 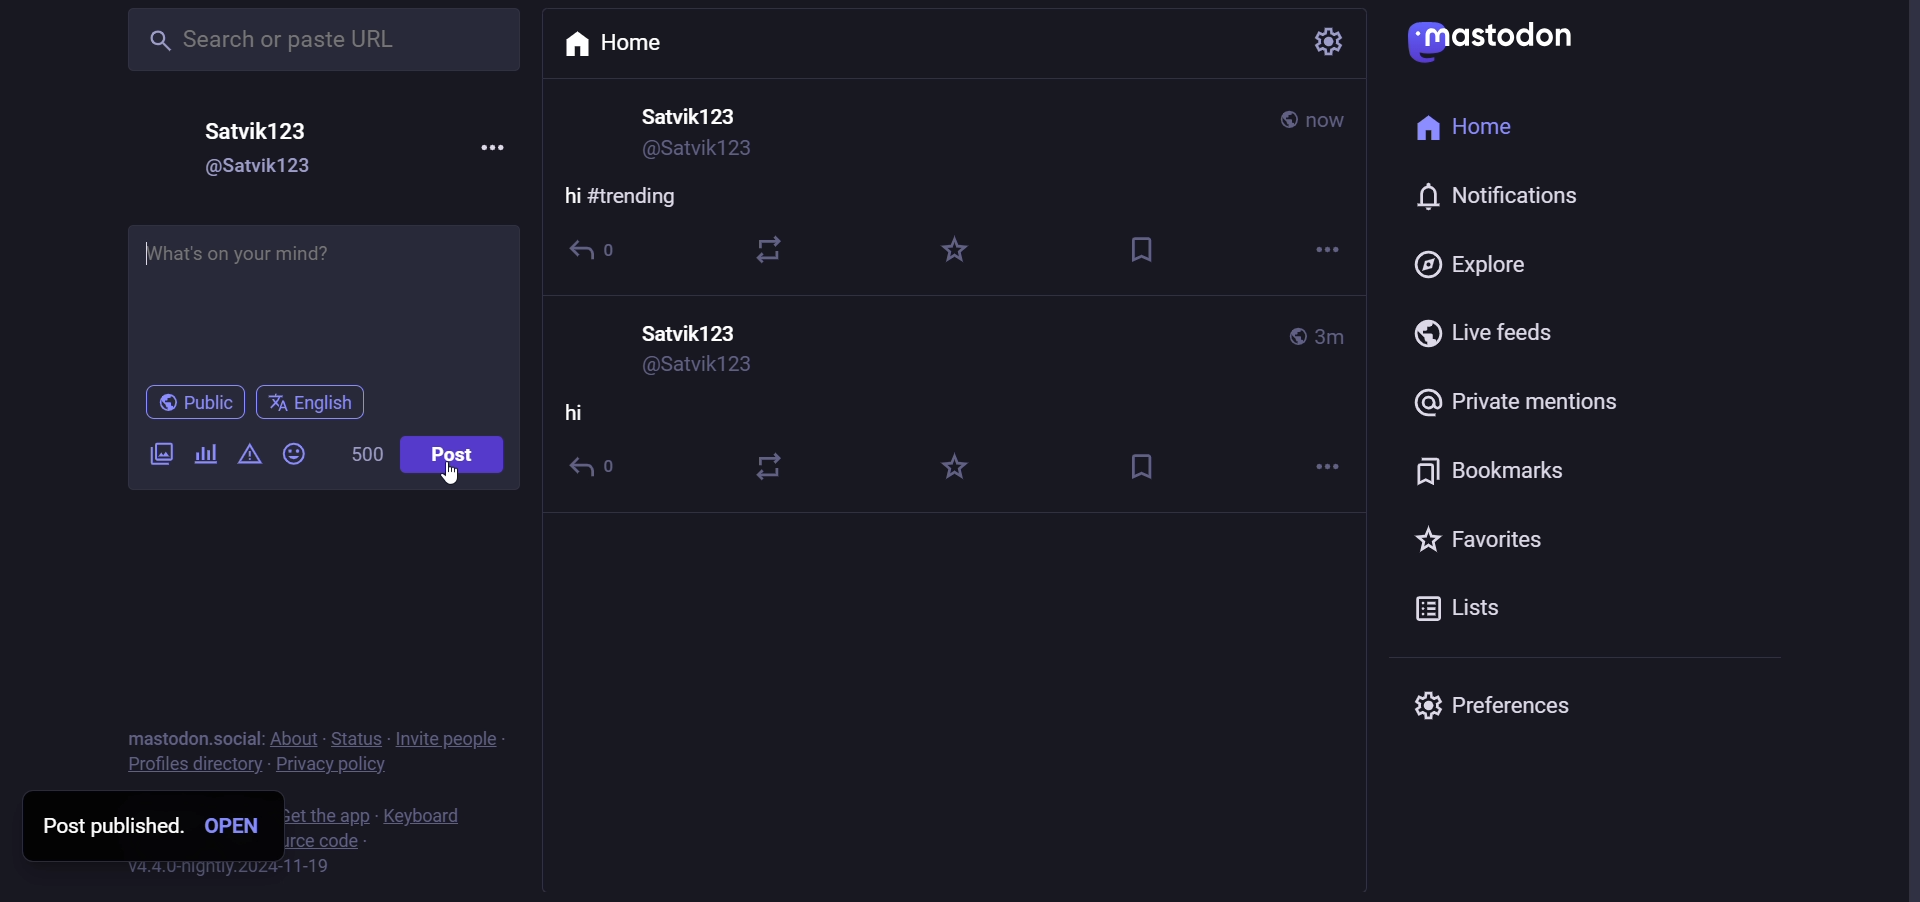 What do you see at coordinates (695, 371) in the screenshot?
I see `user id` at bounding box center [695, 371].